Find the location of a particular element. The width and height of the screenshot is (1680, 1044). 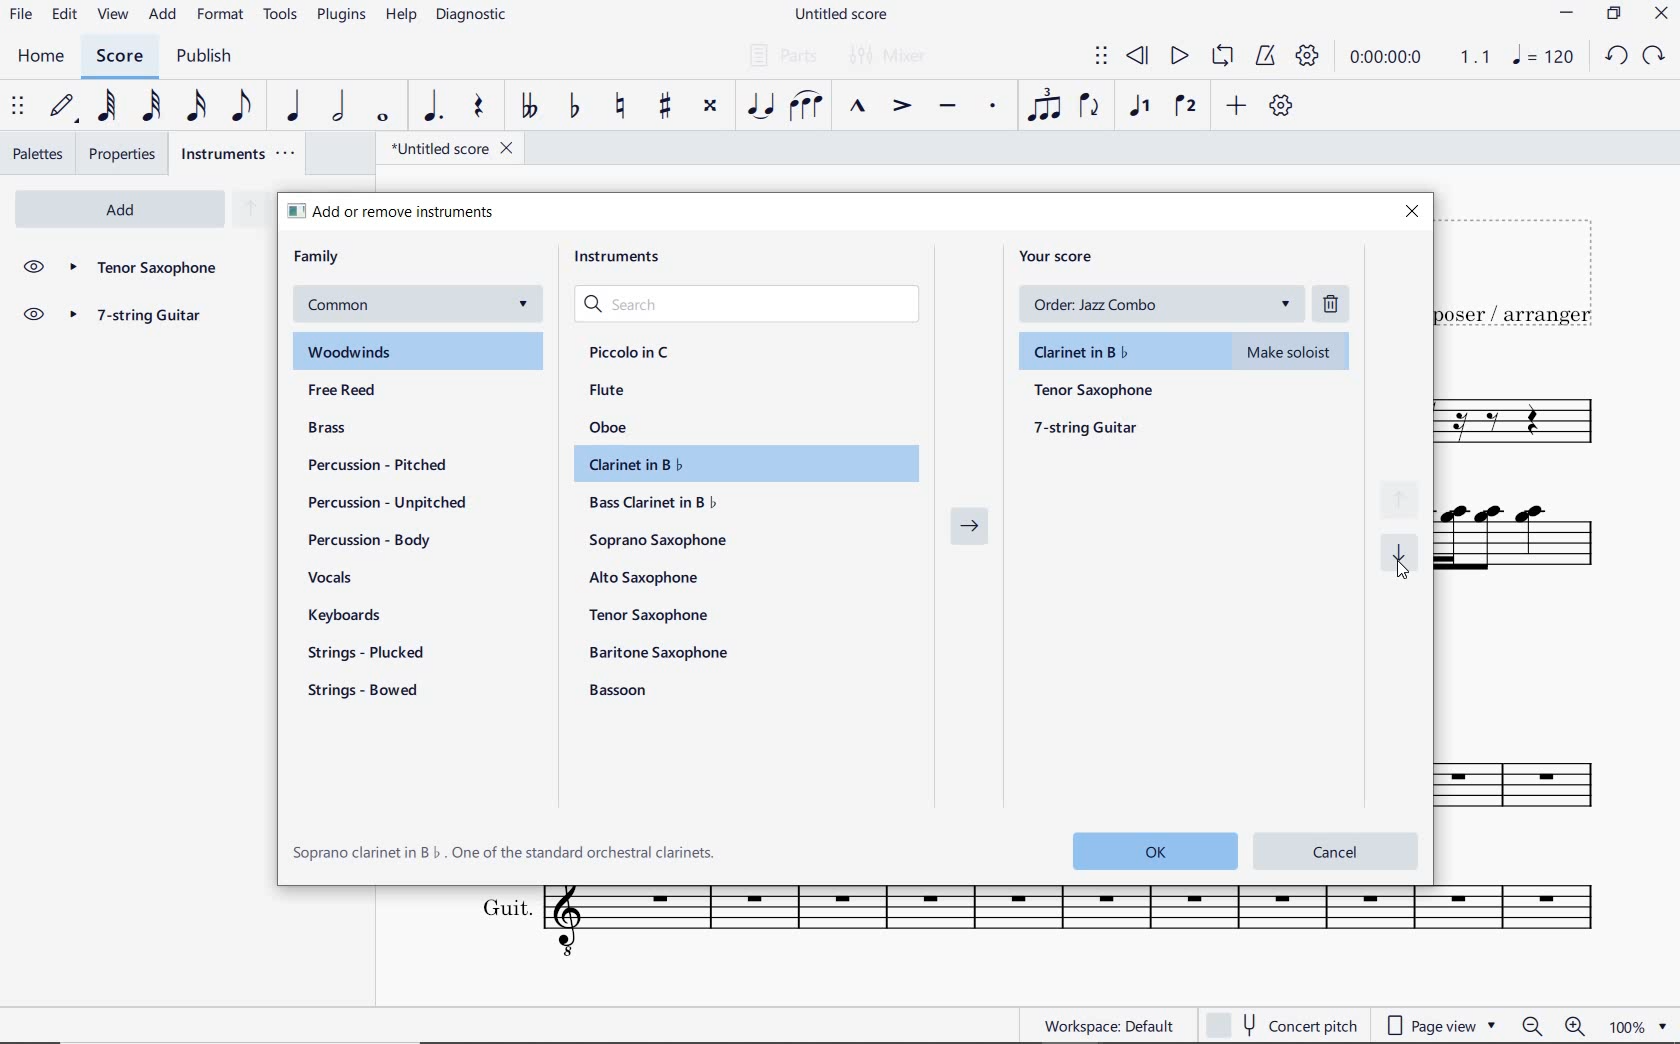

HELP is located at coordinates (398, 17).